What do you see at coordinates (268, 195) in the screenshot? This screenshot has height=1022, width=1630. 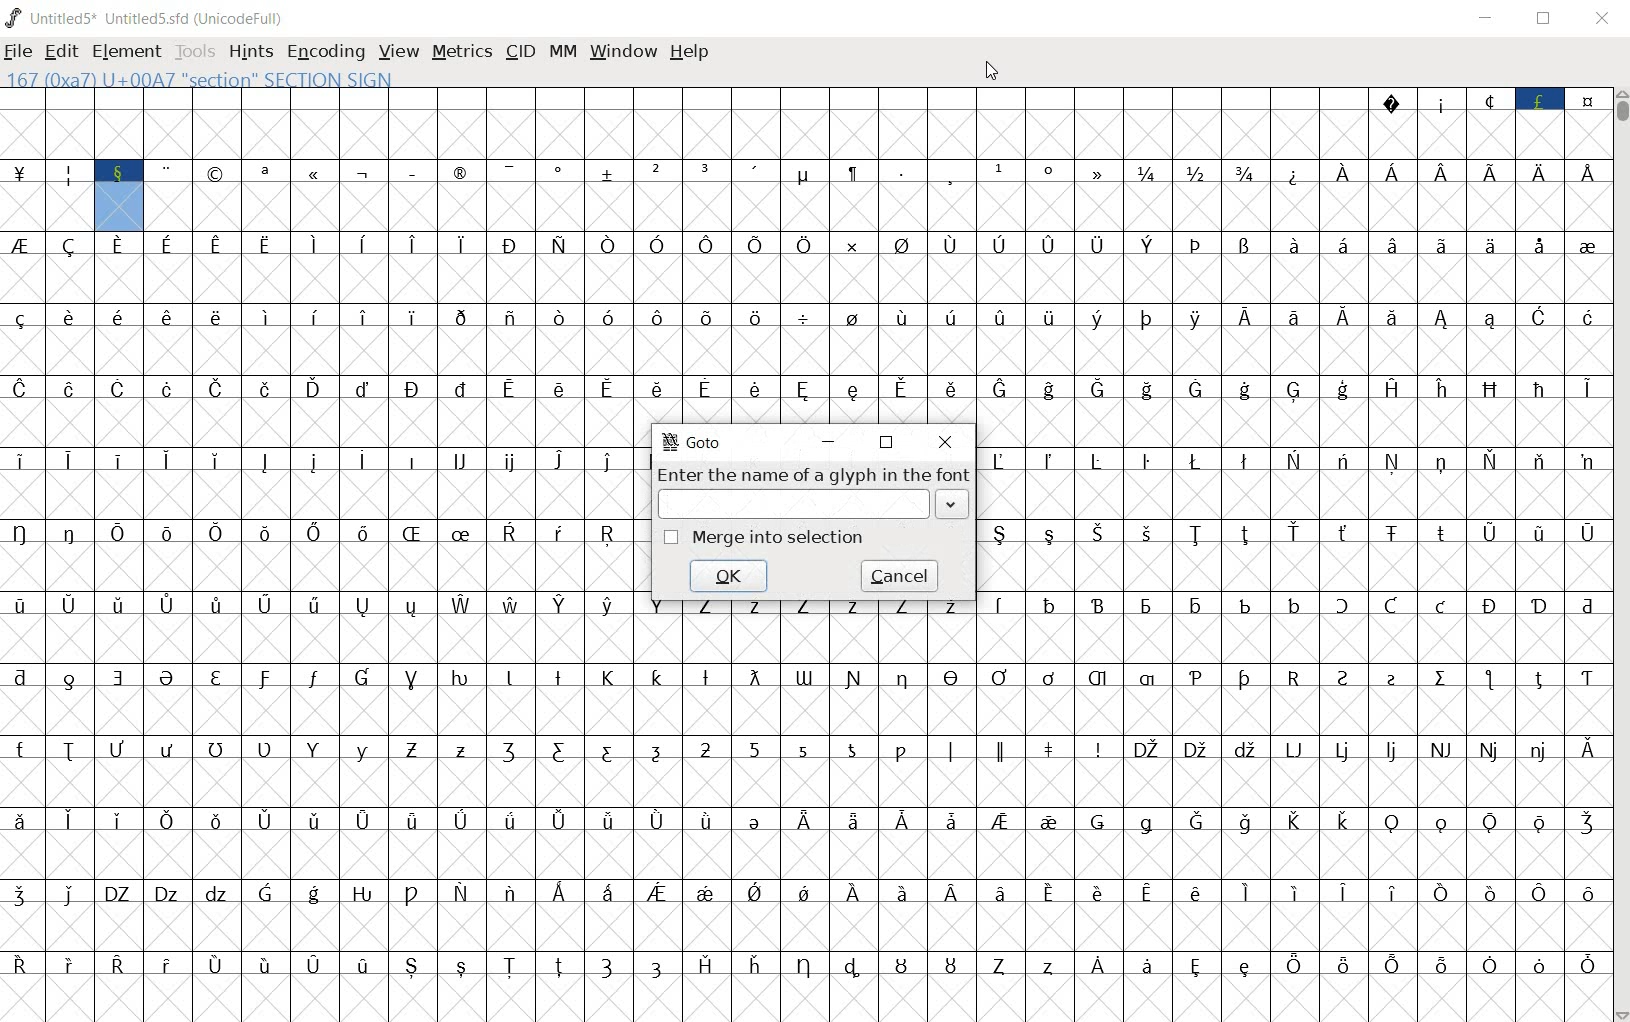 I see `special characters` at bounding box center [268, 195].